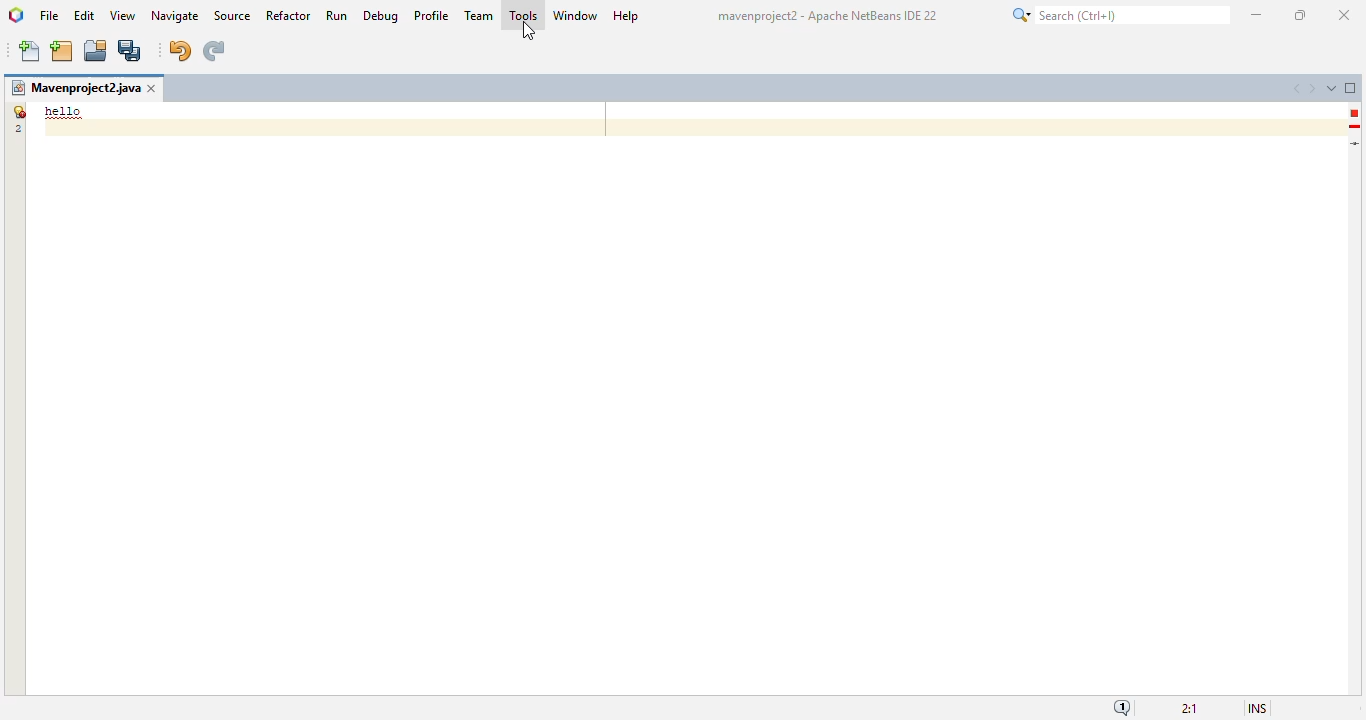  Describe the element at coordinates (1355, 127) in the screenshot. I see `hint` at that location.